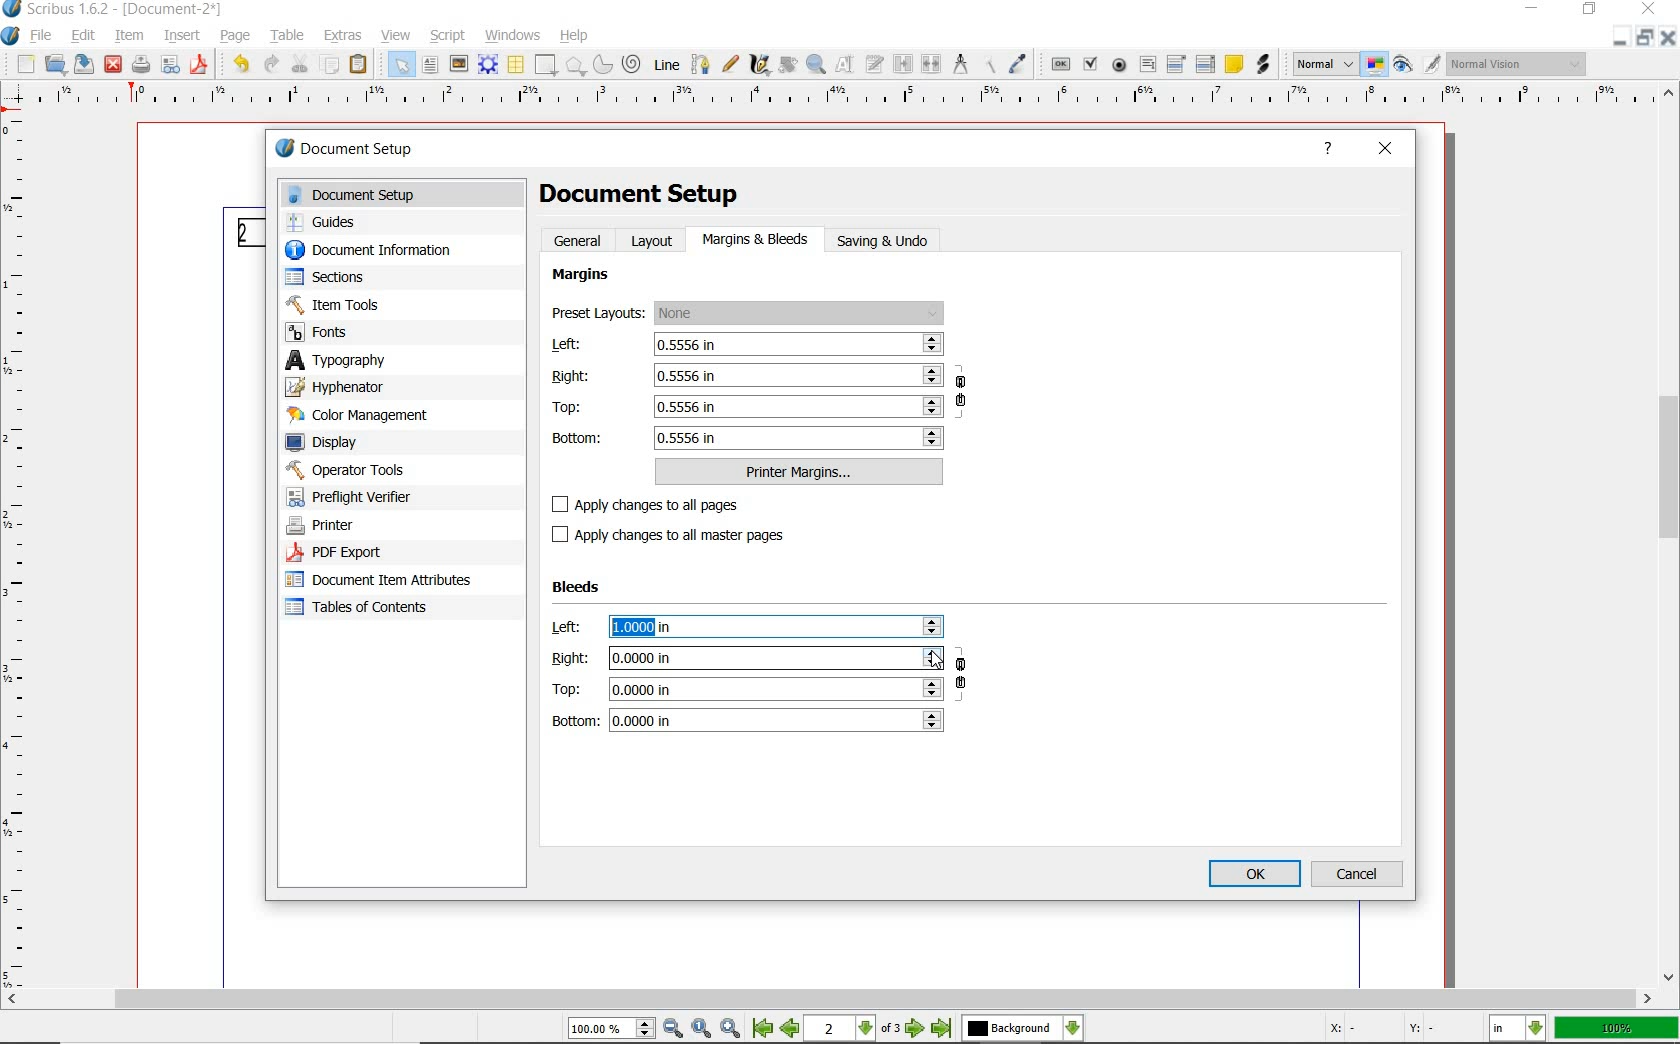  Describe the element at coordinates (129, 36) in the screenshot. I see `item` at that location.